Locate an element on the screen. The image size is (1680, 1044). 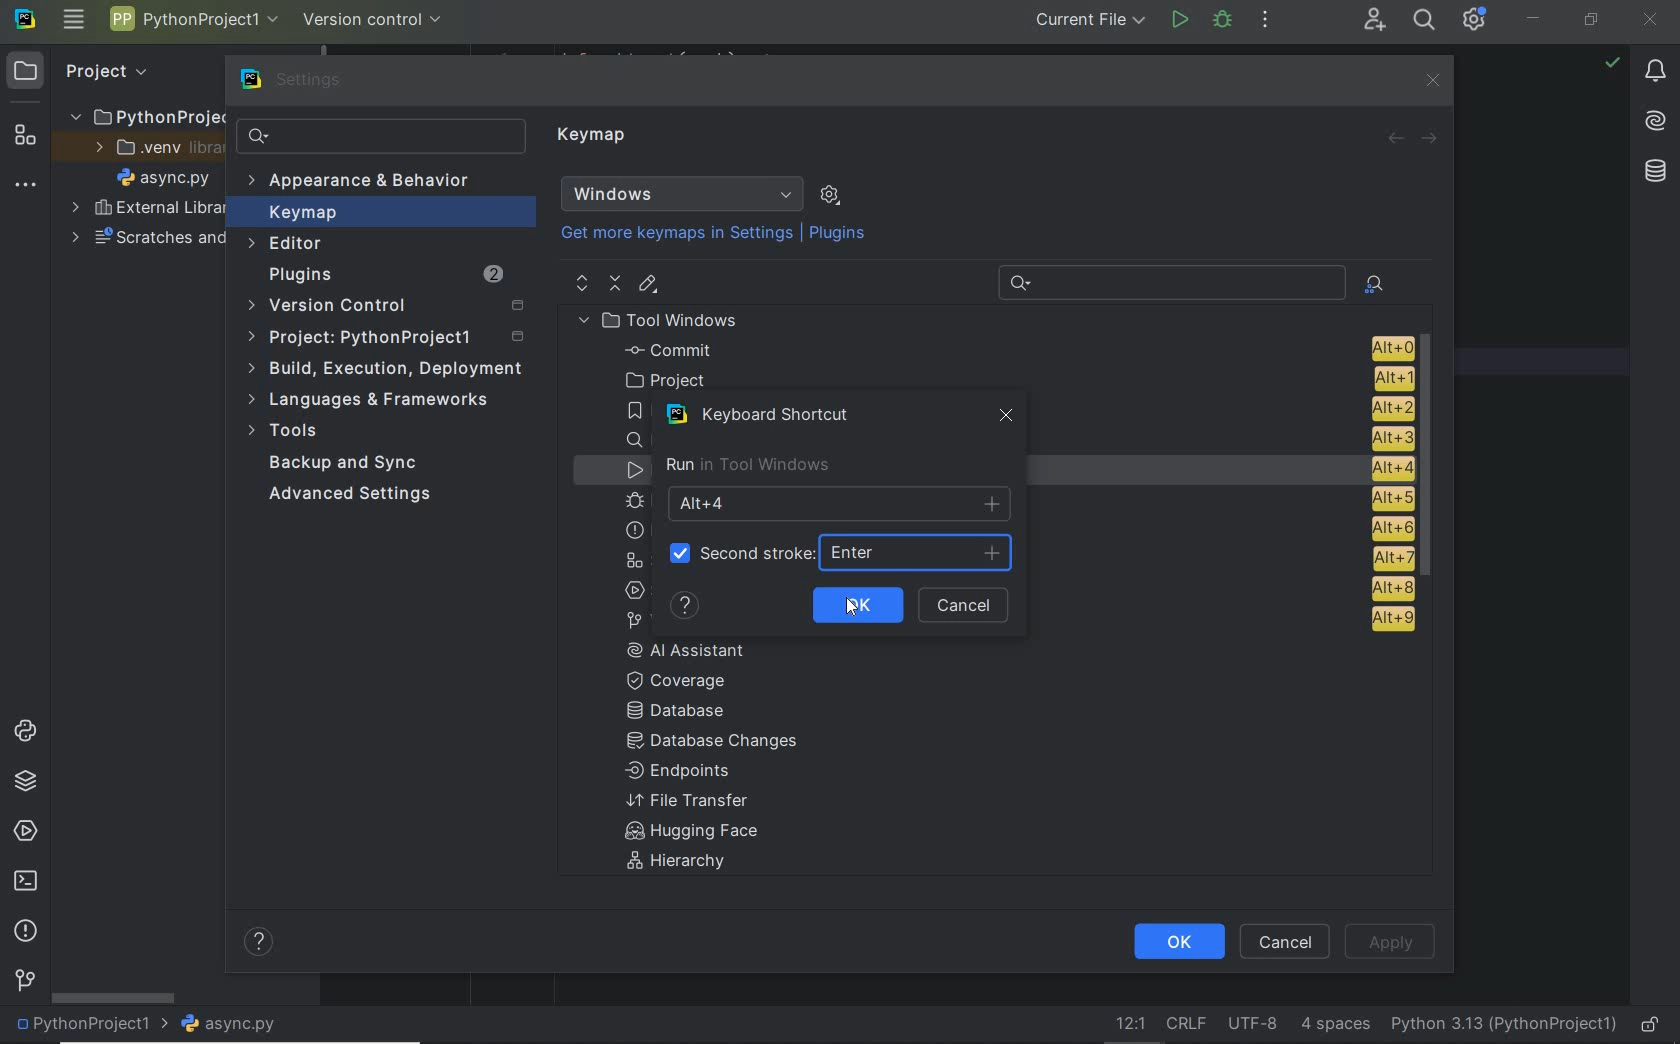
services is located at coordinates (22, 832).